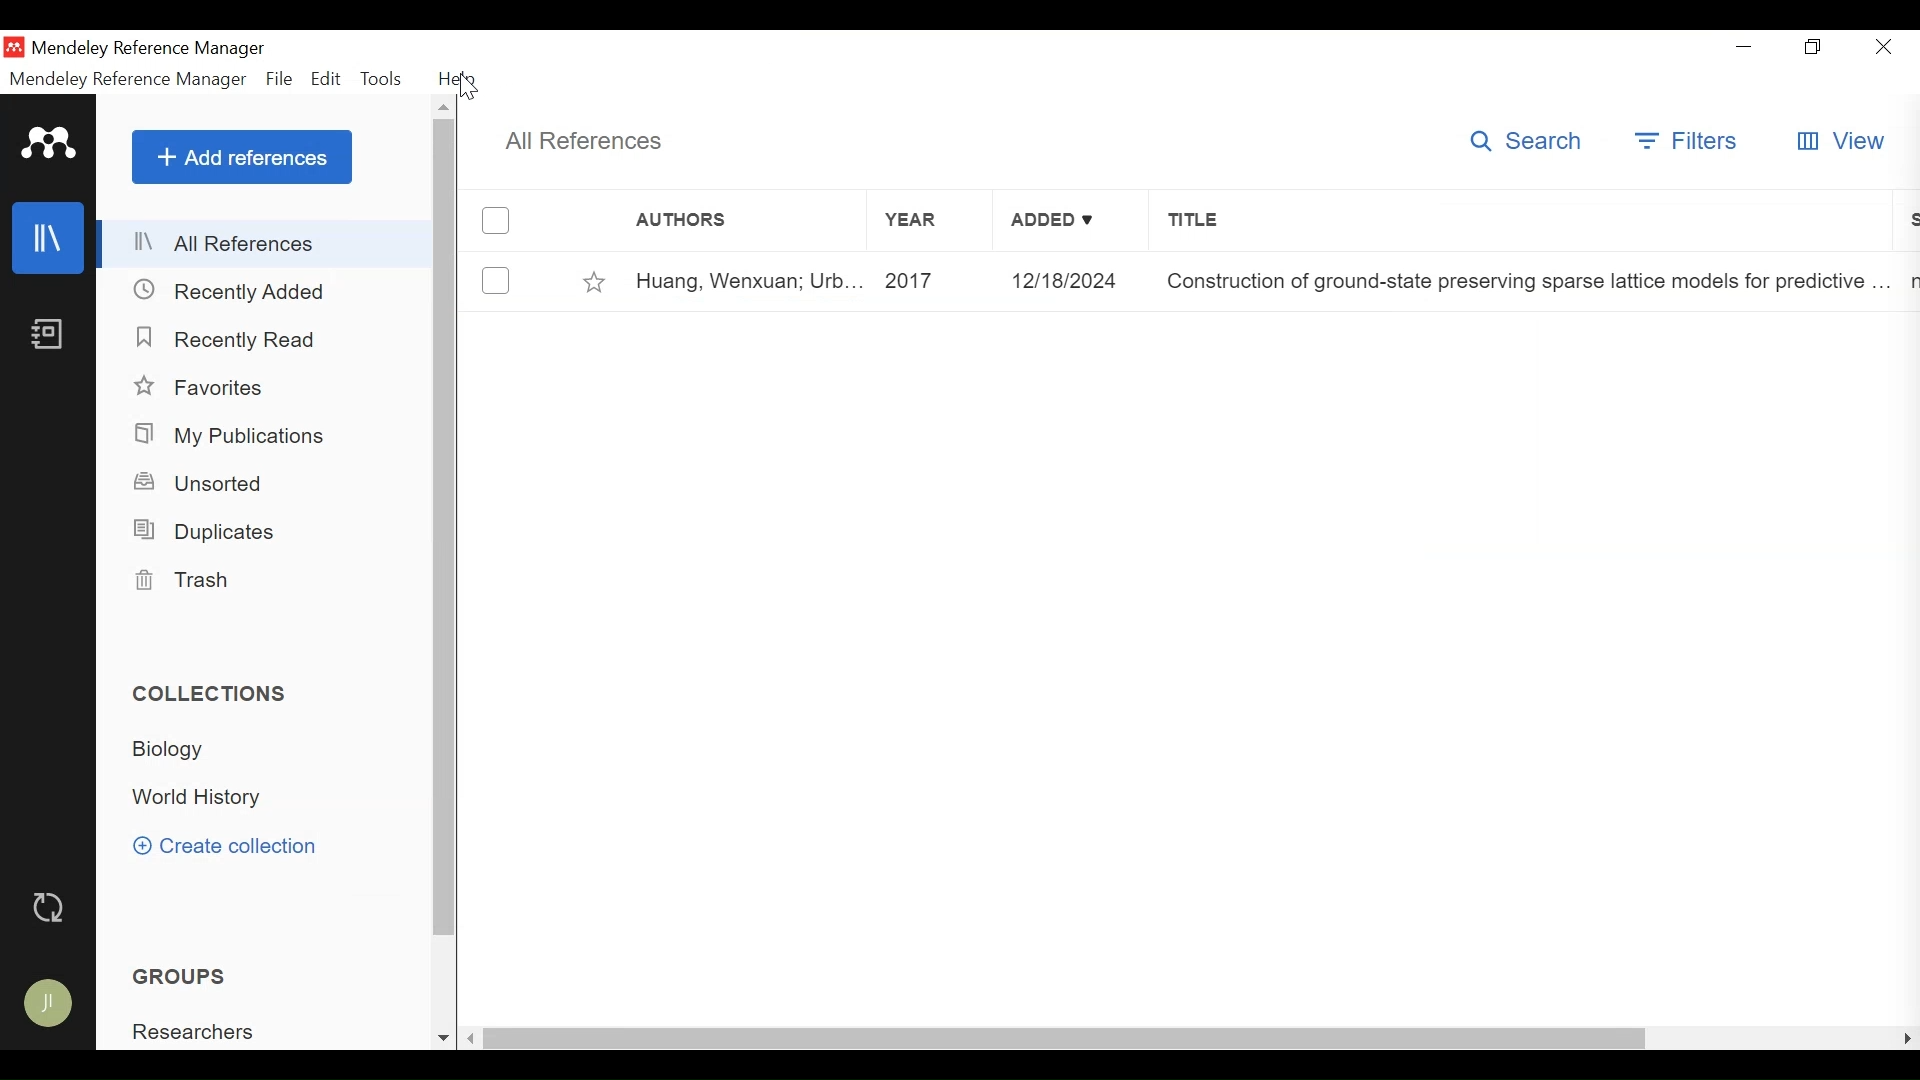  I want to click on Favorites, so click(203, 389).